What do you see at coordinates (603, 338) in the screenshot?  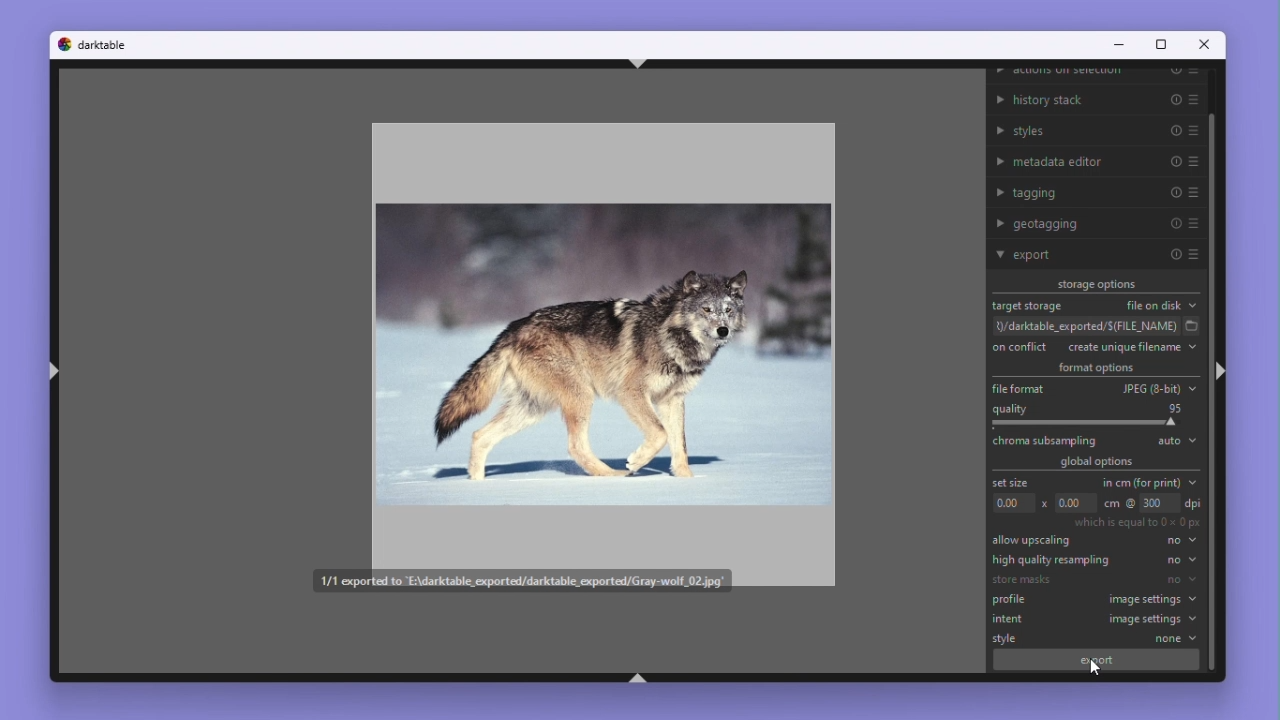 I see `Image` at bounding box center [603, 338].